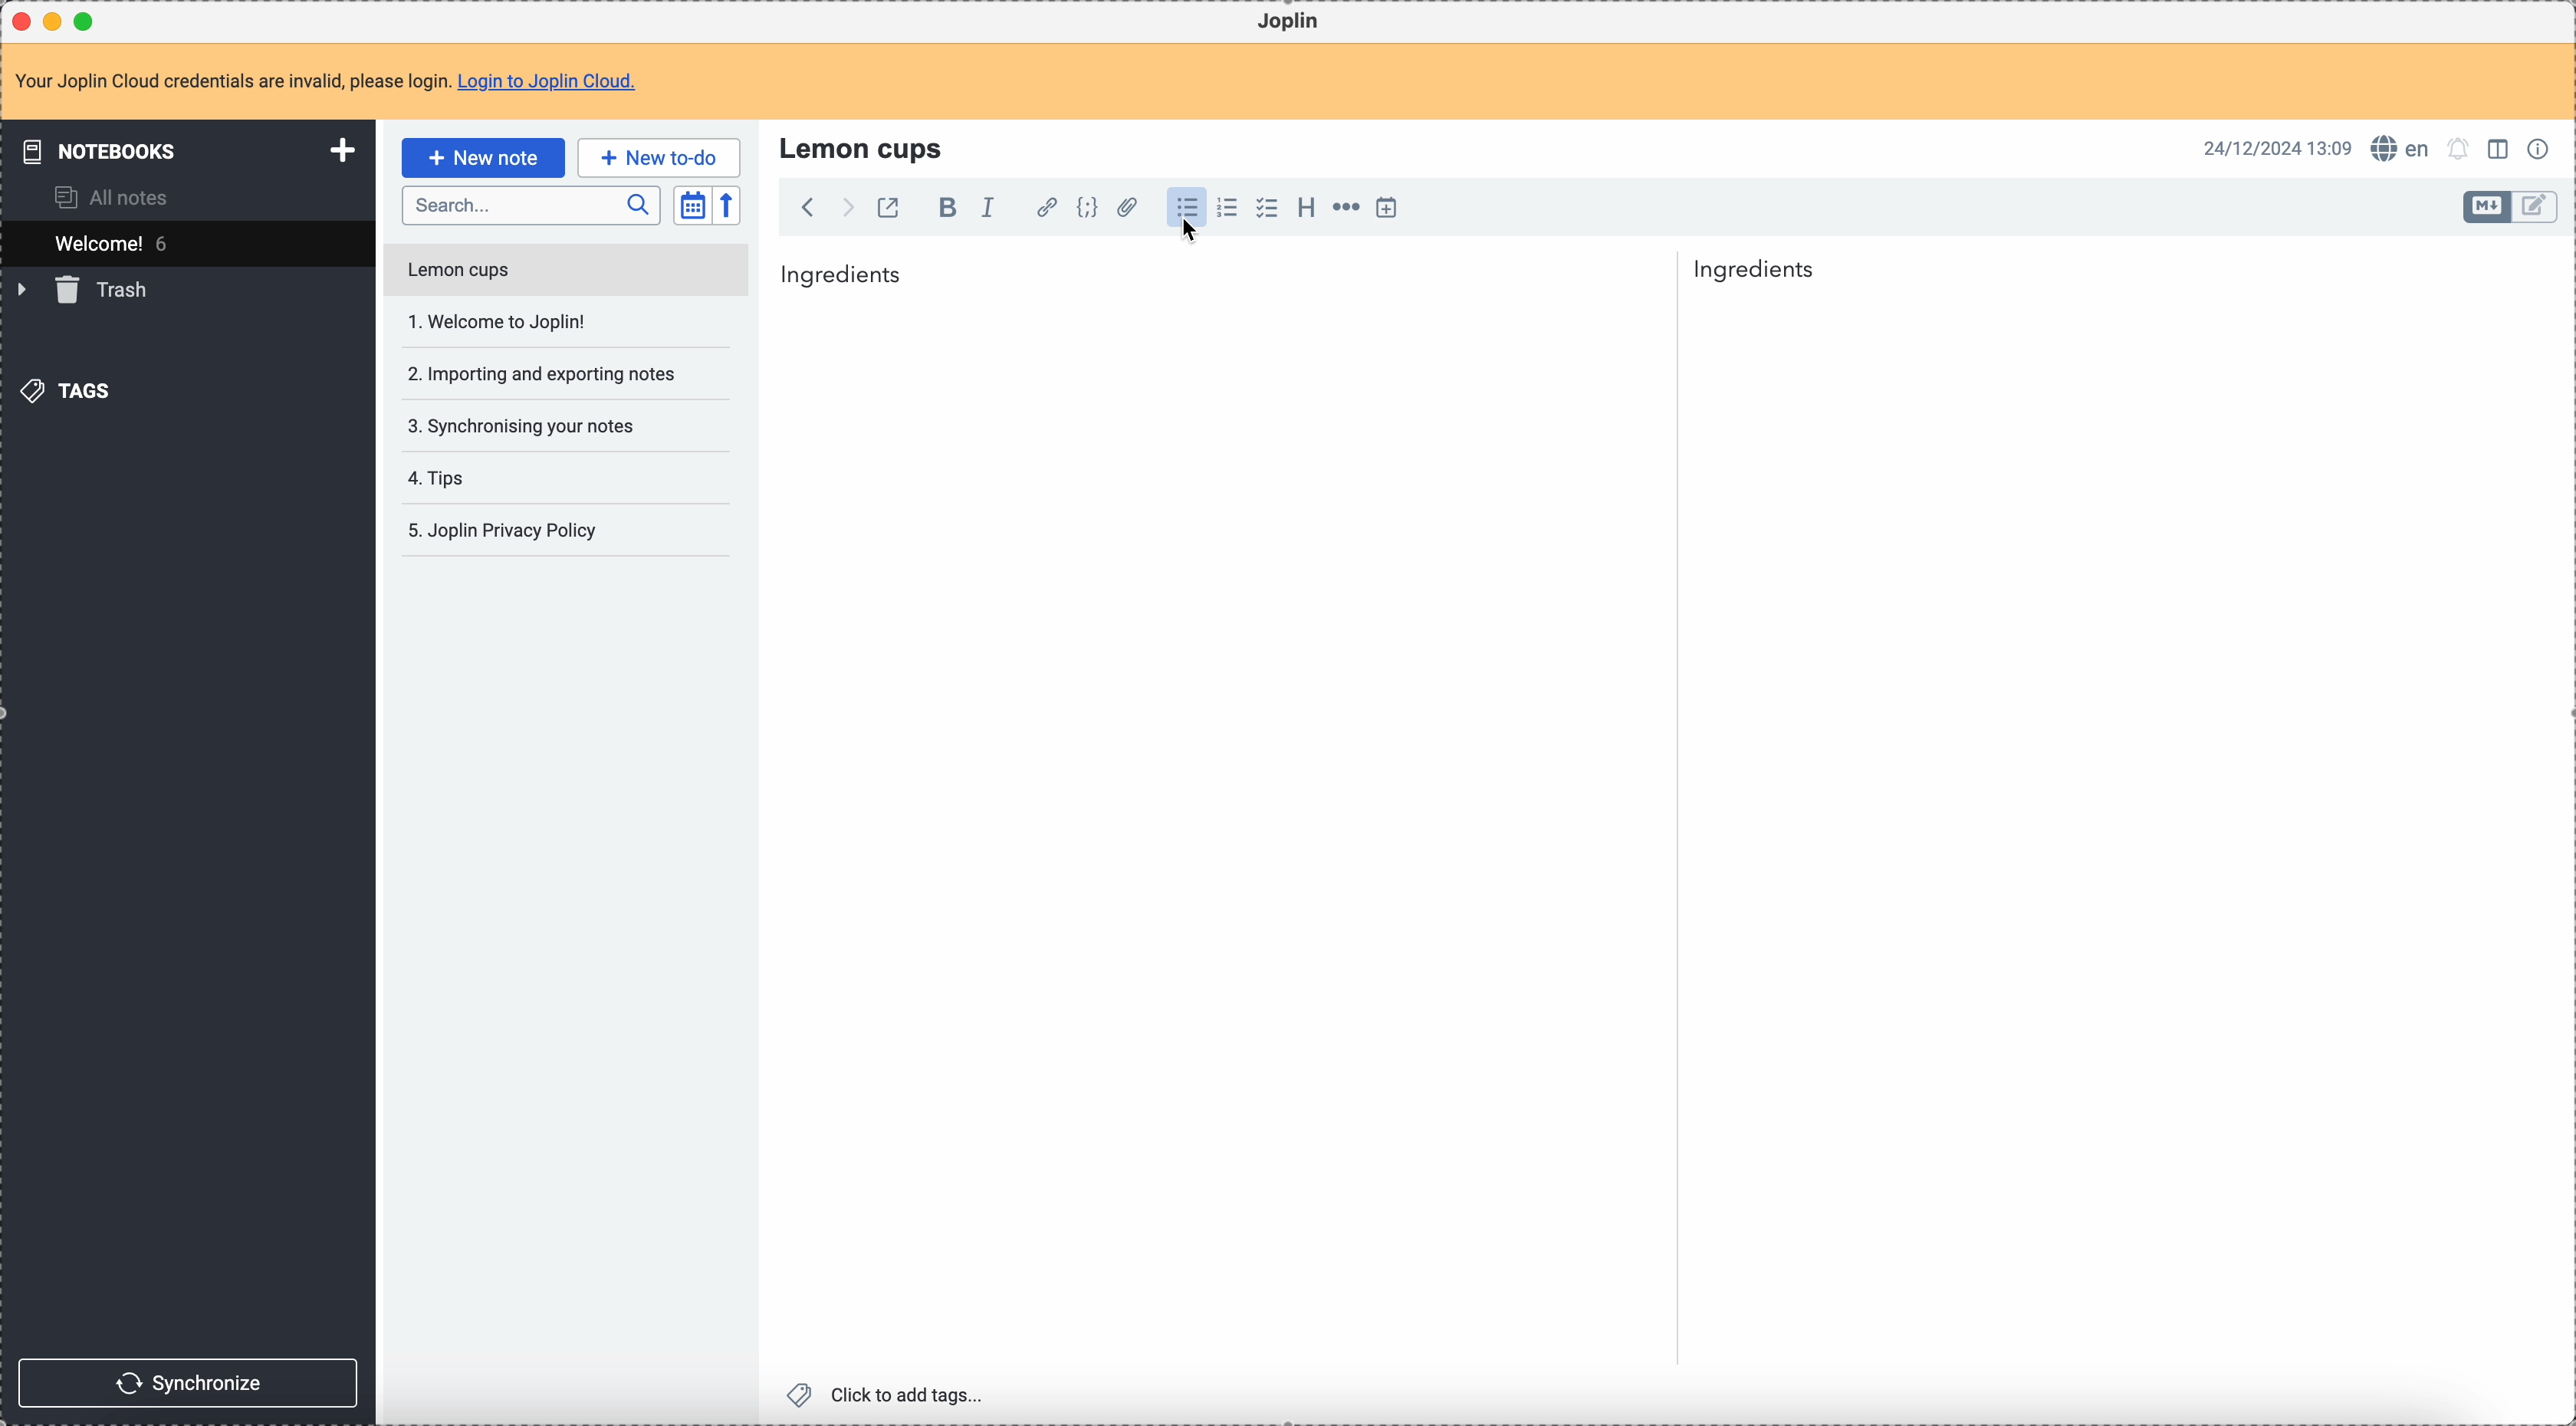 The image size is (2576, 1426). What do you see at coordinates (1193, 238) in the screenshot?
I see `cursor` at bounding box center [1193, 238].